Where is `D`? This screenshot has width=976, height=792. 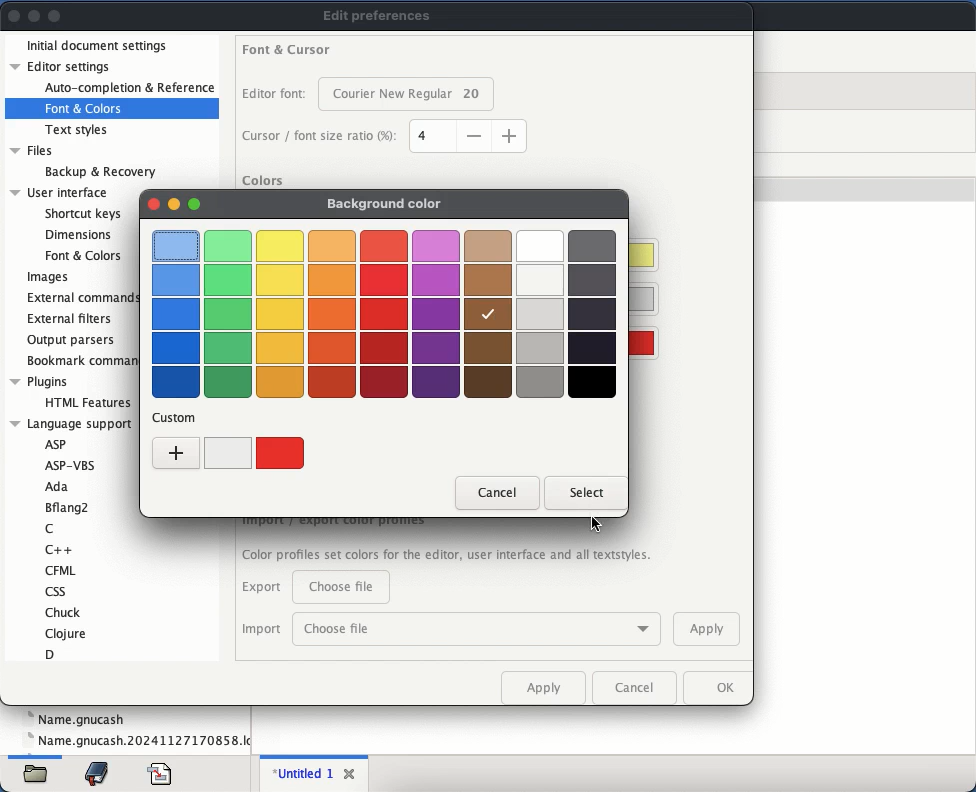
D is located at coordinates (51, 654).